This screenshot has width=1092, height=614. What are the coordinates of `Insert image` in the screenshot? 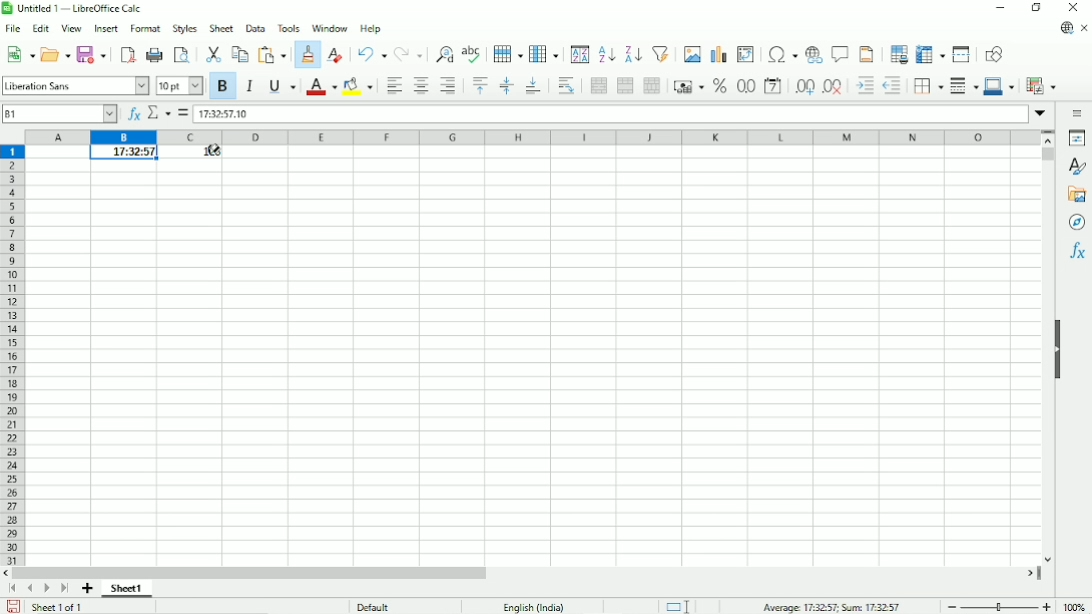 It's located at (693, 54).